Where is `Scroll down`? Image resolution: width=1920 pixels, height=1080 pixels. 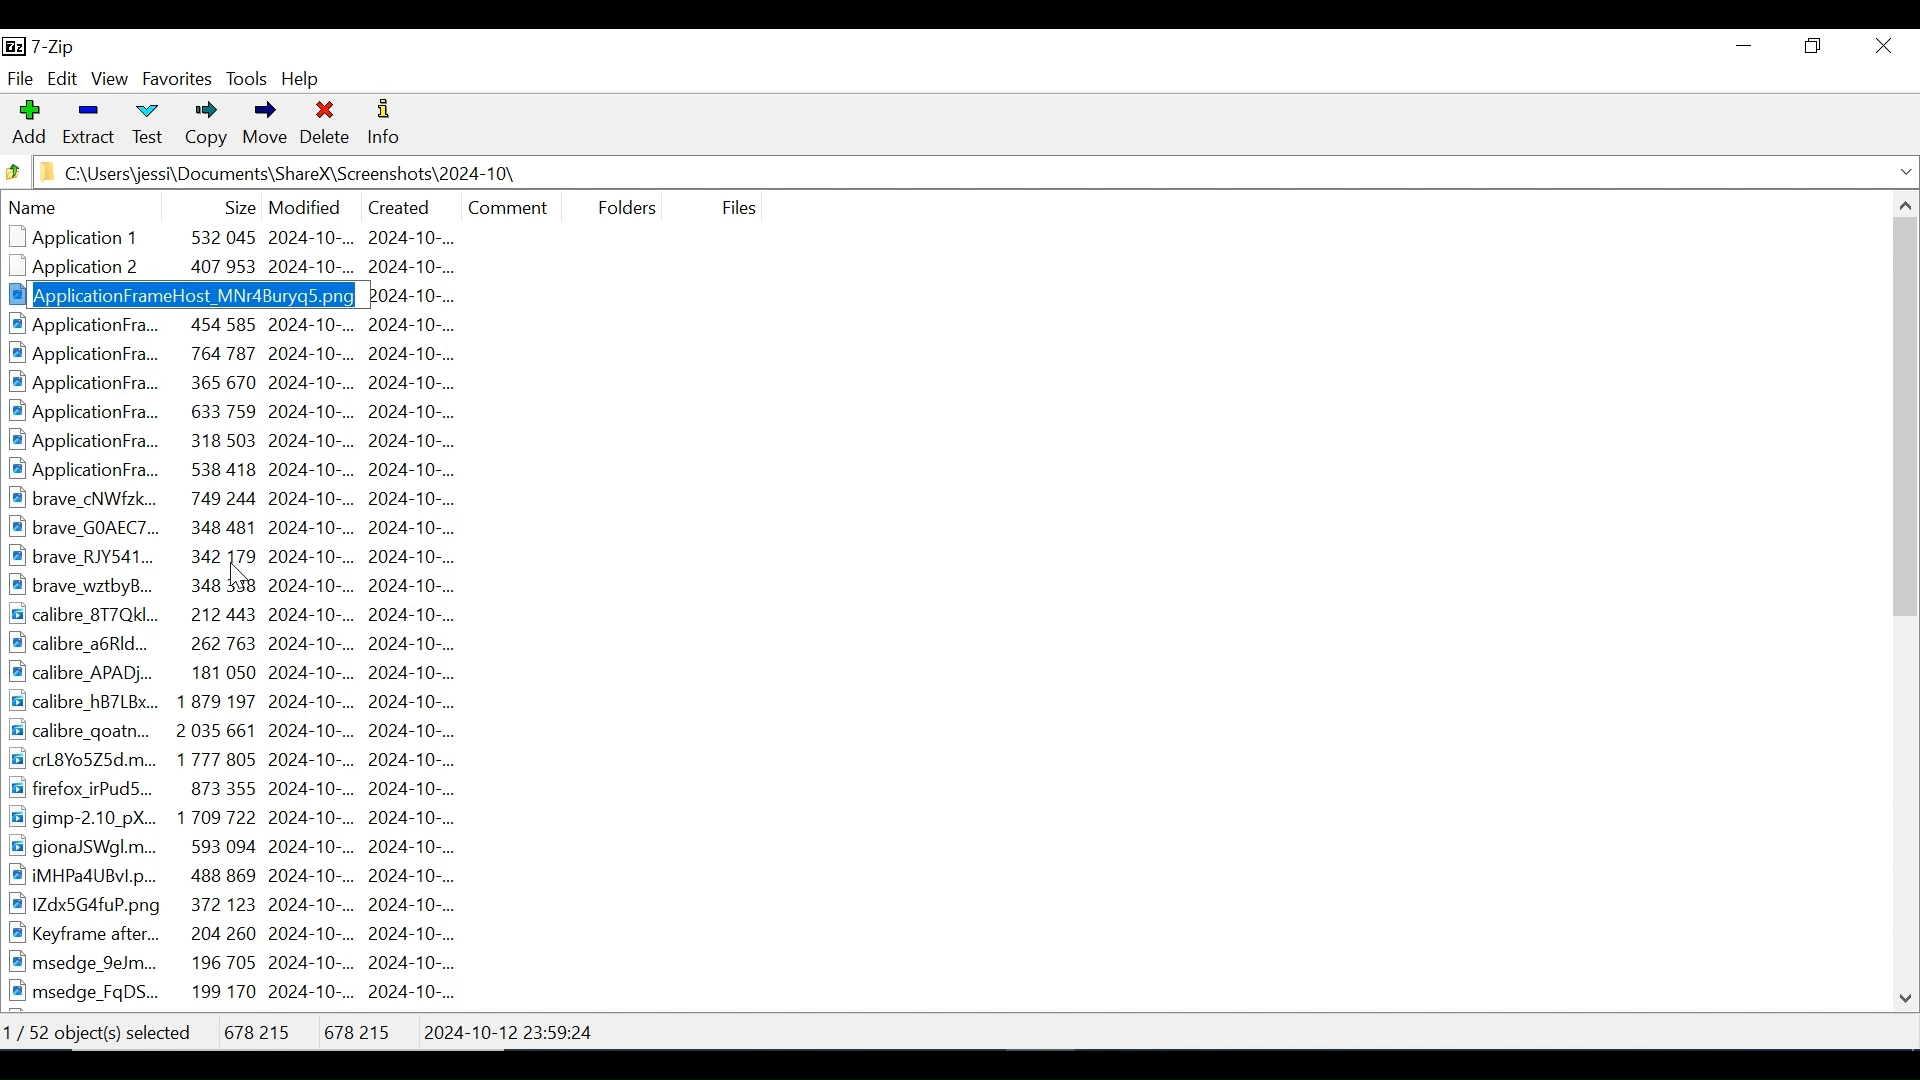
Scroll down is located at coordinates (1907, 995).